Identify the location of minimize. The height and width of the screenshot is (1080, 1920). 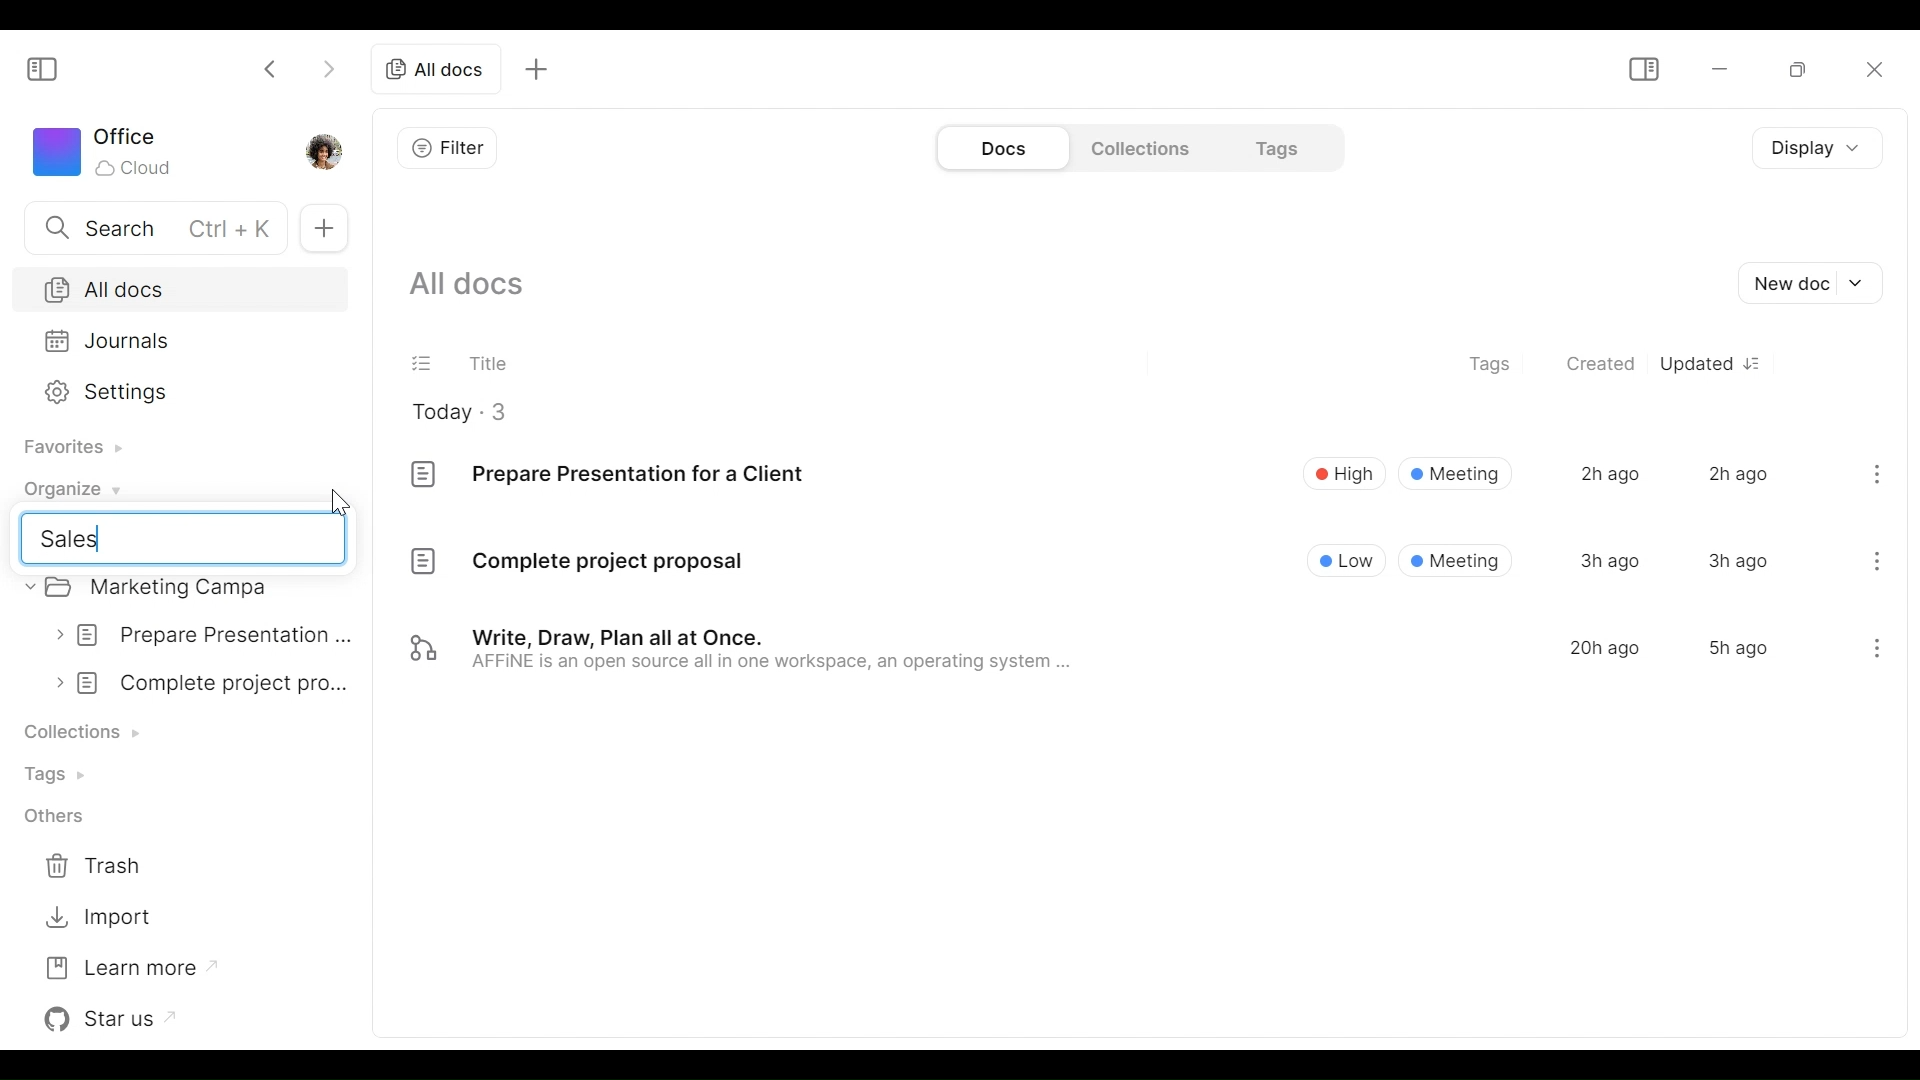
(1717, 69).